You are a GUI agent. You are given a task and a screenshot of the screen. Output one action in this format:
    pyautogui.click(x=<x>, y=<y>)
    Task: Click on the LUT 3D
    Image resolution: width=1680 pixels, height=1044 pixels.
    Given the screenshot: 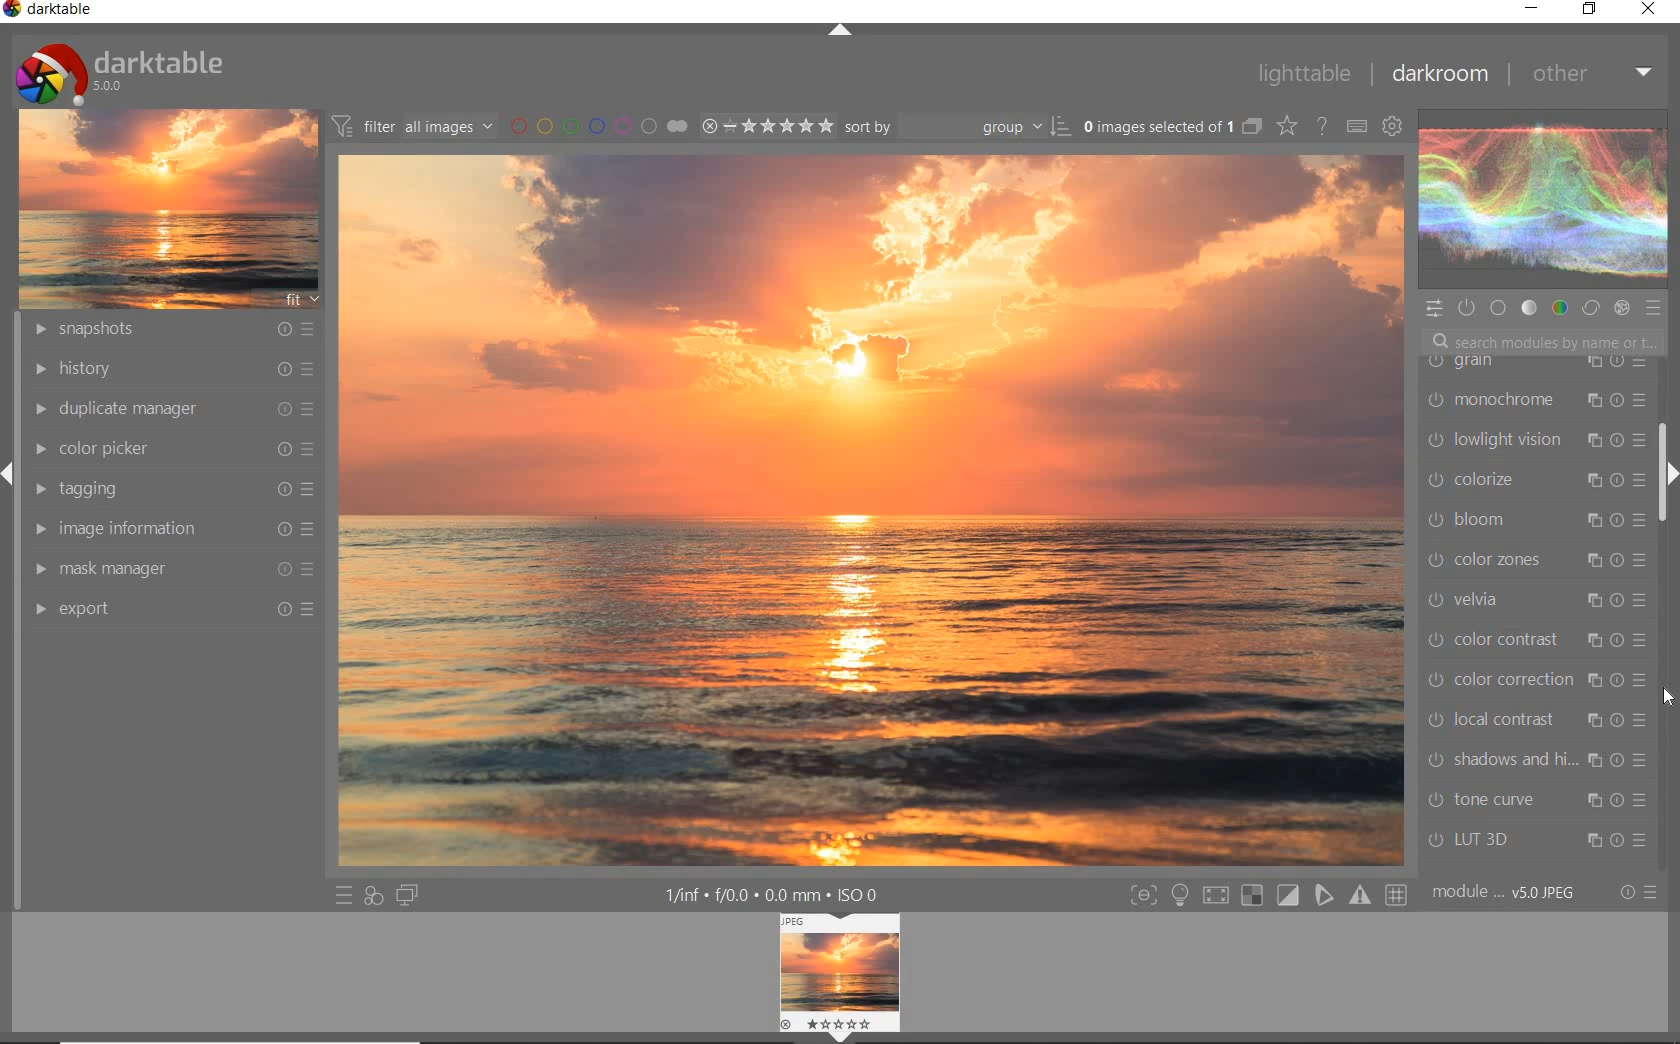 What is the action you would take?
    pyautogui.click(x=1531, y=841)
    